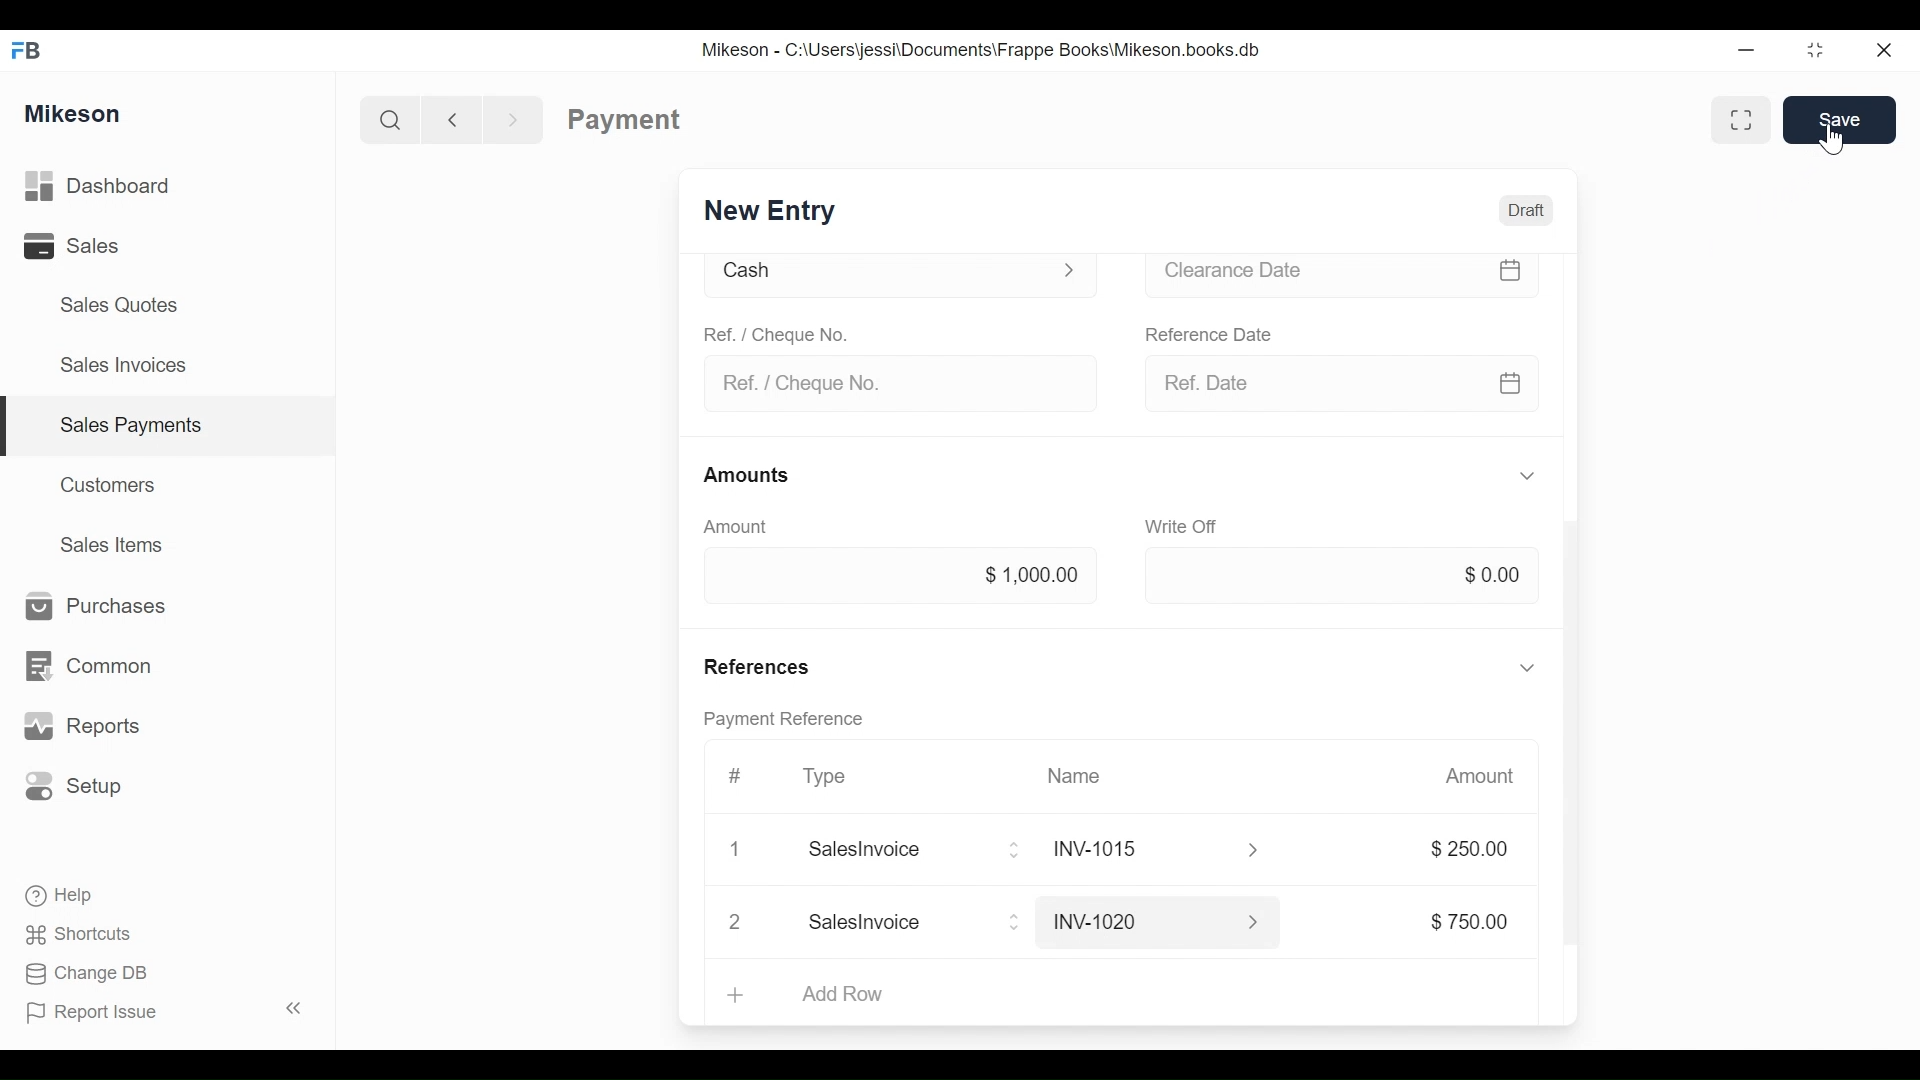 The width and height of the screenshot is (1920, 1080). Describe the element at coordinates (1527, 475) in the screenshot. I see `Hide` at that location.